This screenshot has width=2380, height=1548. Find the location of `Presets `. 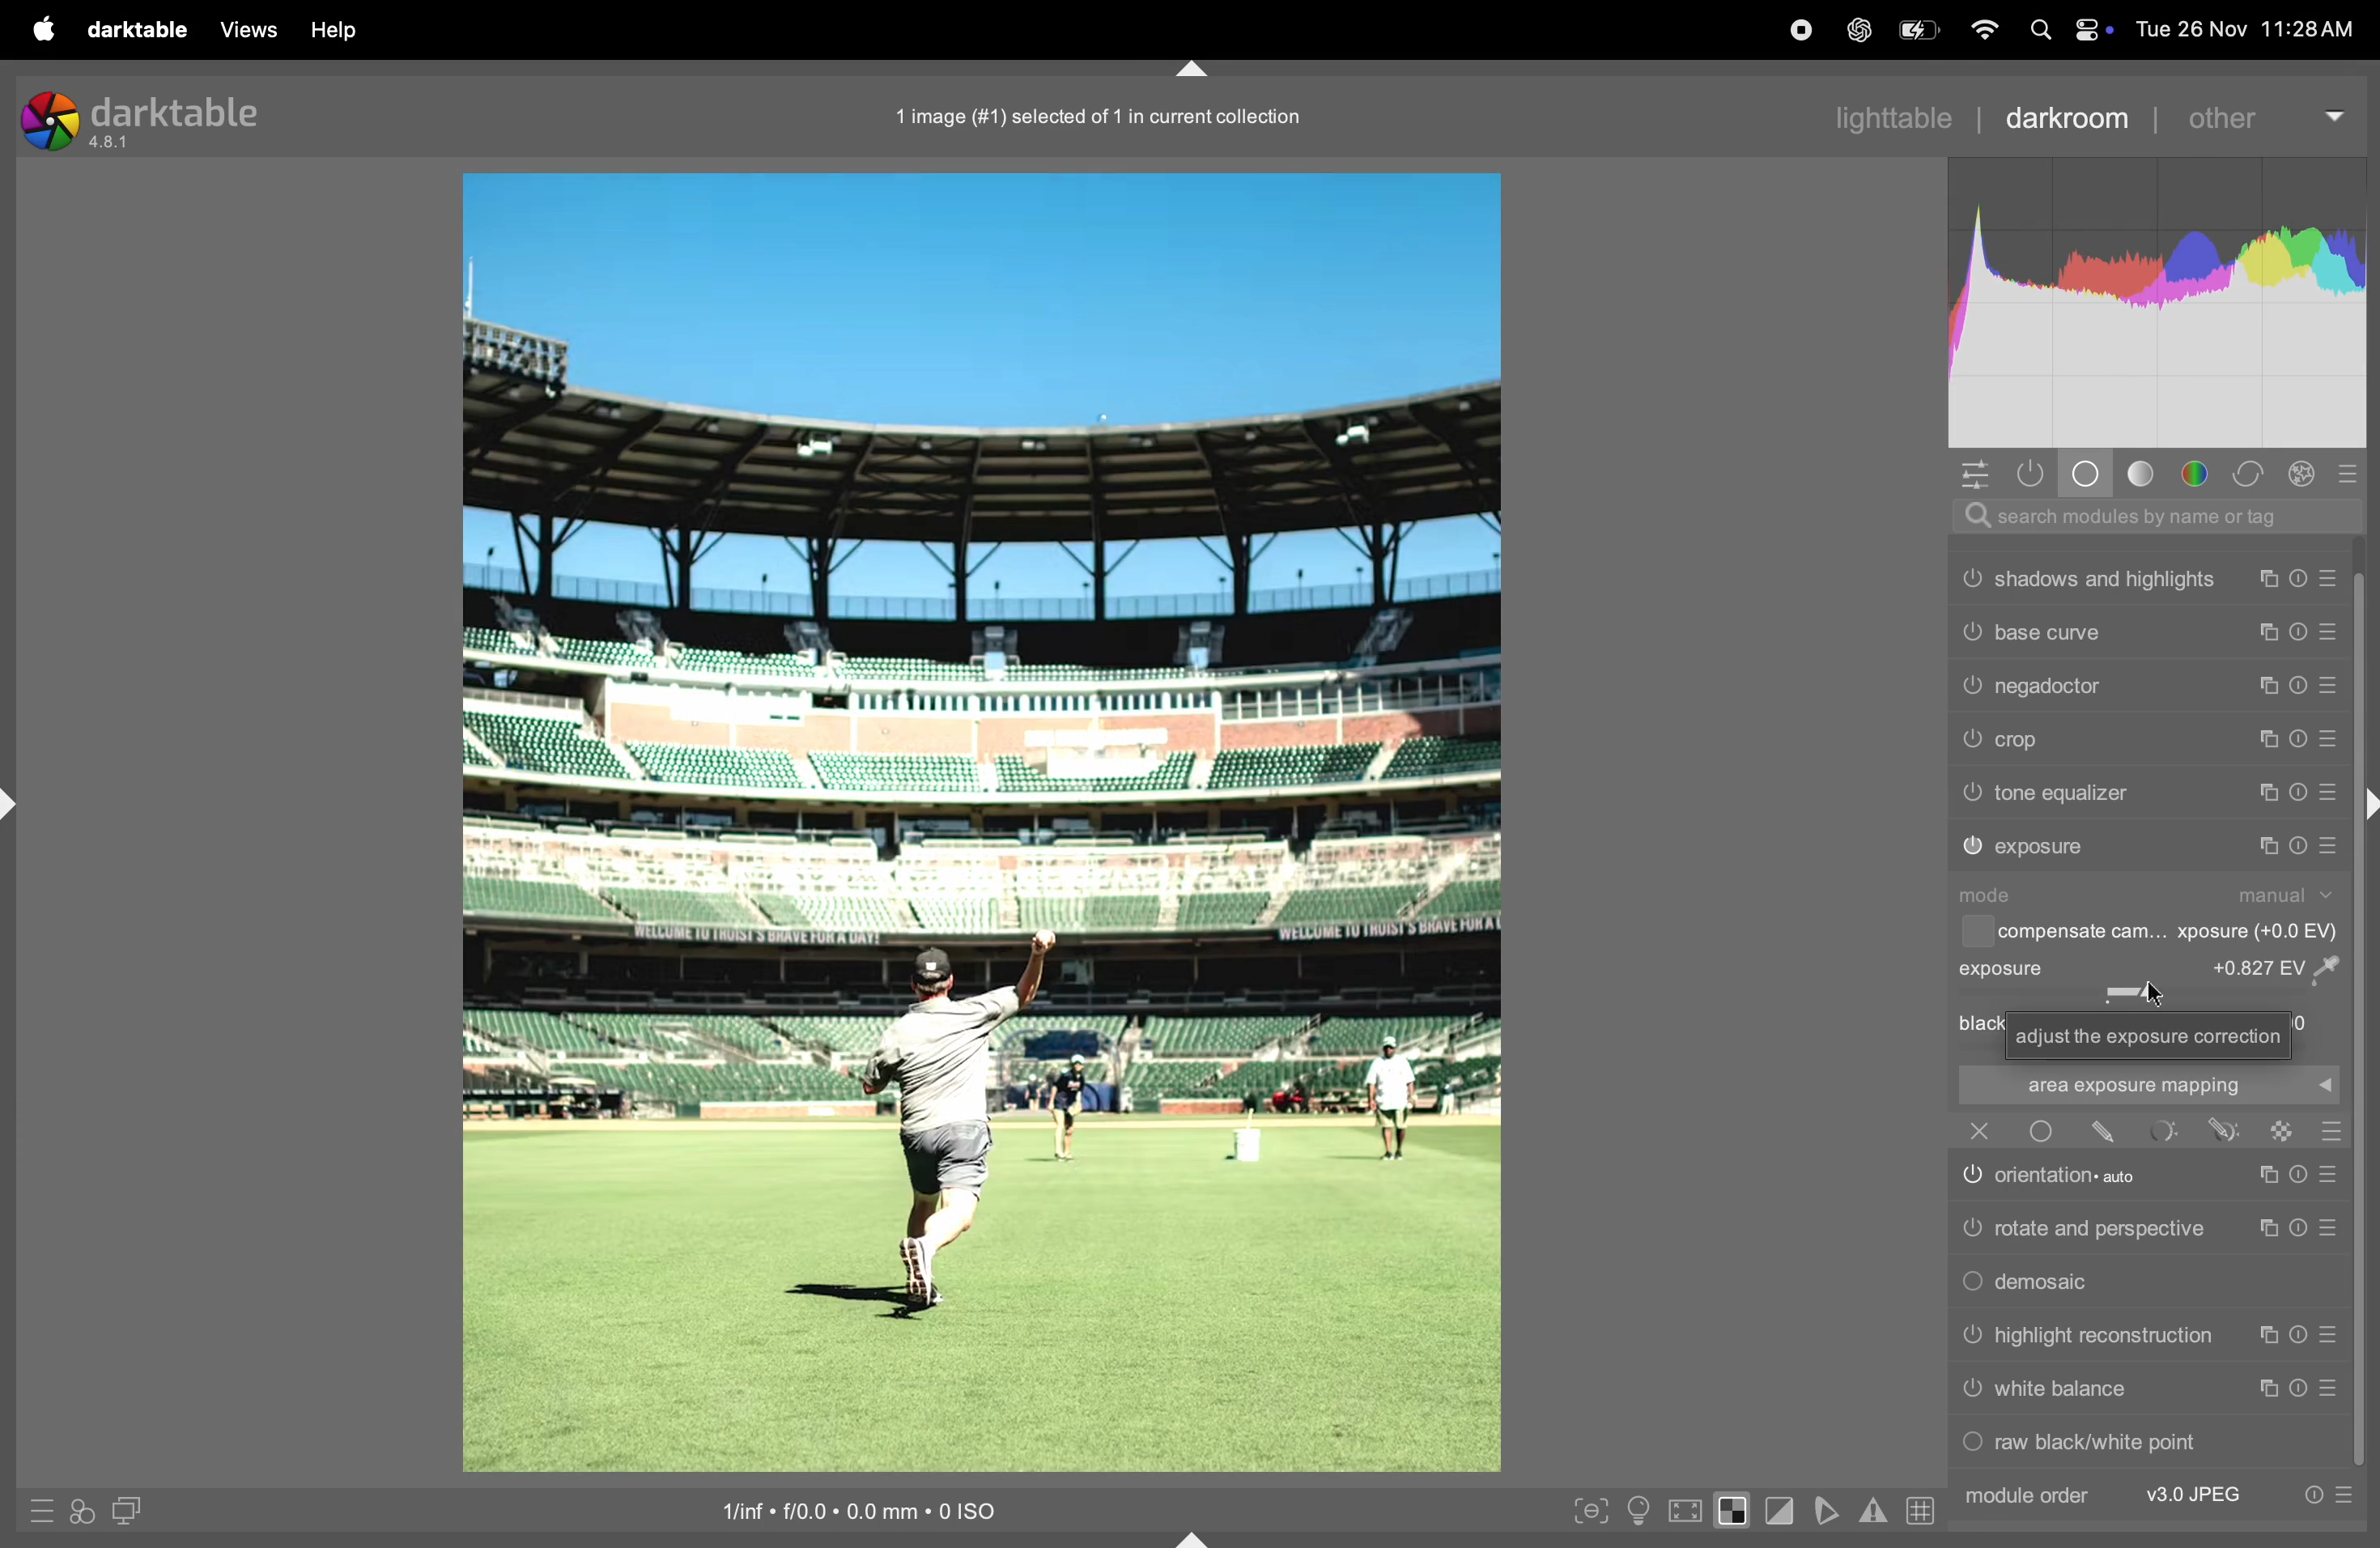

Presets  is located at coordinates (2330, 846).